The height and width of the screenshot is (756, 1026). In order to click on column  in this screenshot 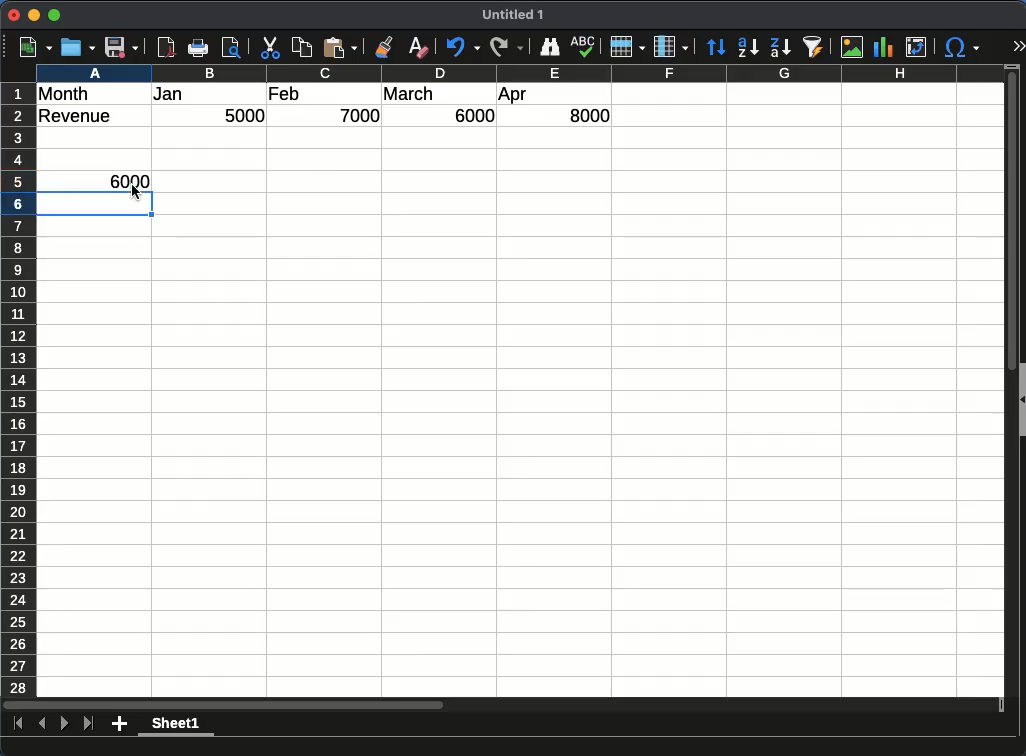, I will do `click(671, 47)`.